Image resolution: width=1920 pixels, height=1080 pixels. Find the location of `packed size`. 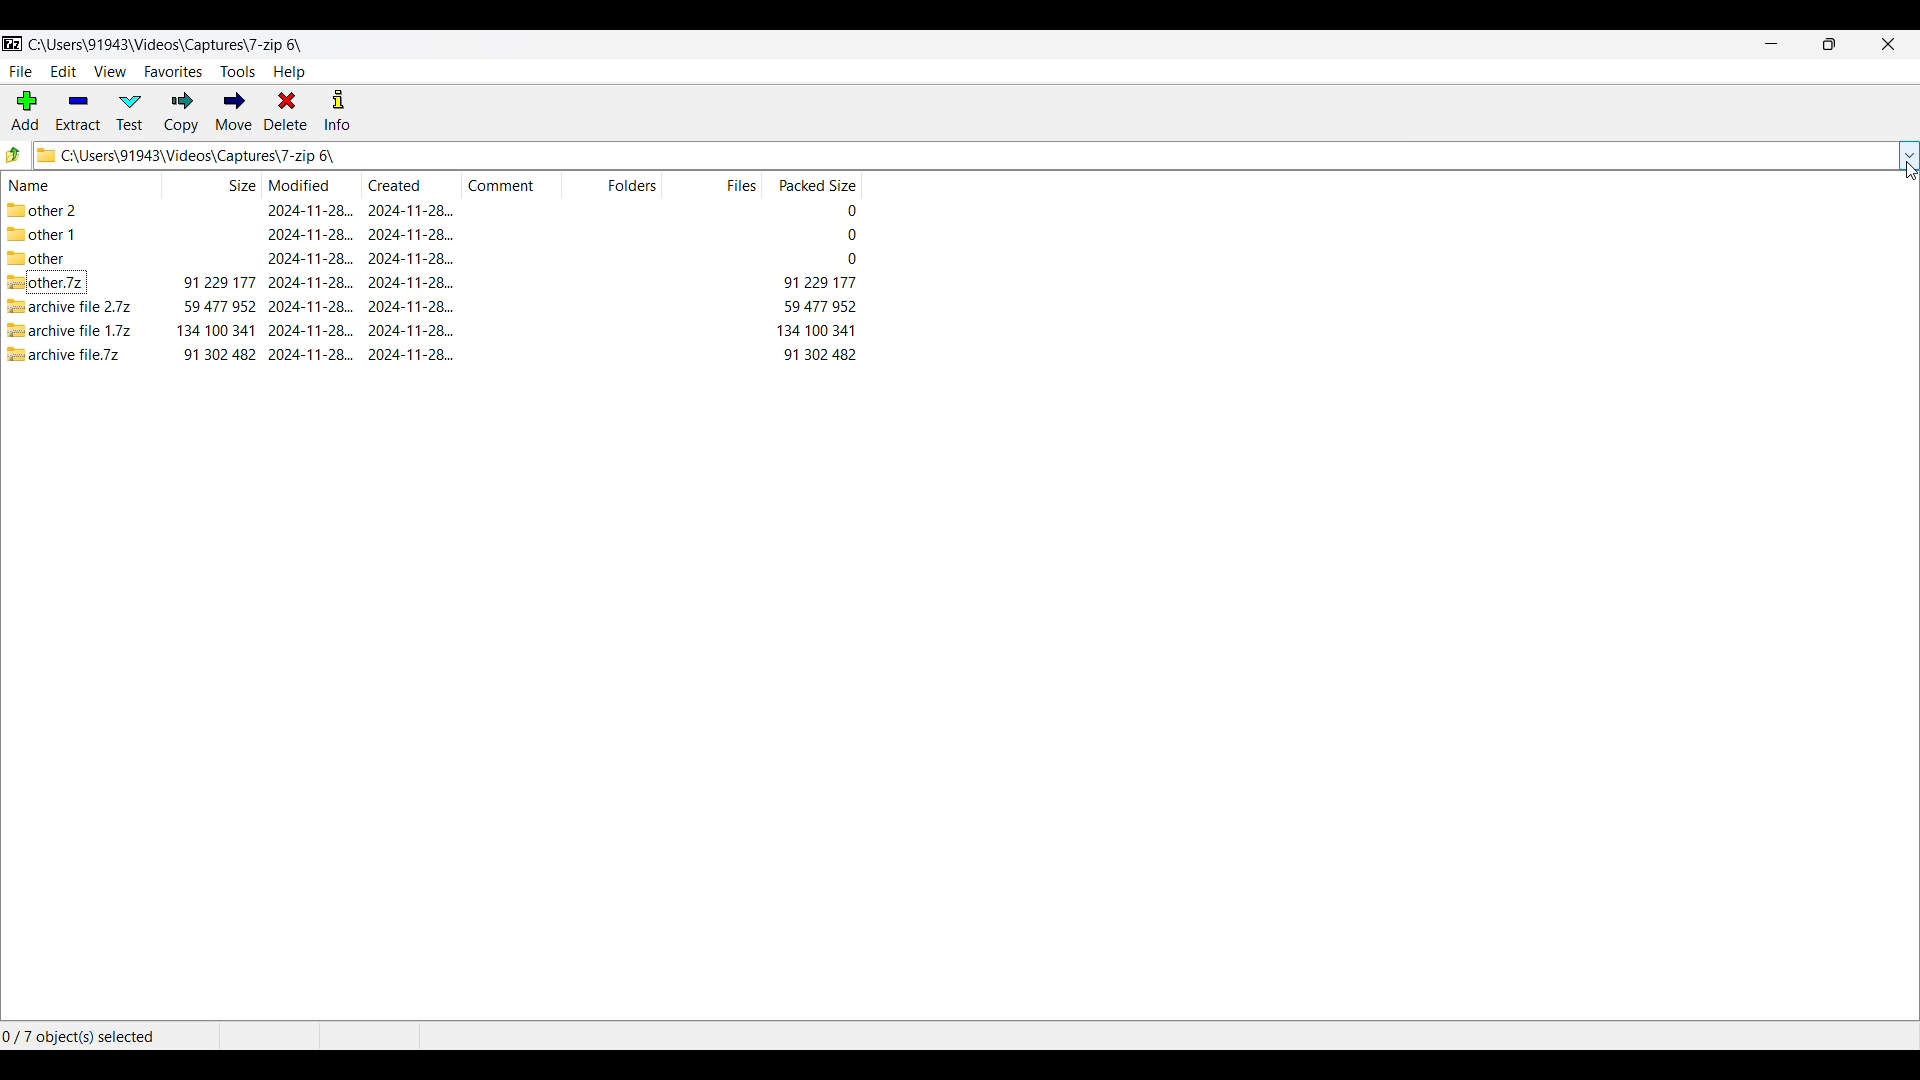

packed size is located at coordinates (818, 329).